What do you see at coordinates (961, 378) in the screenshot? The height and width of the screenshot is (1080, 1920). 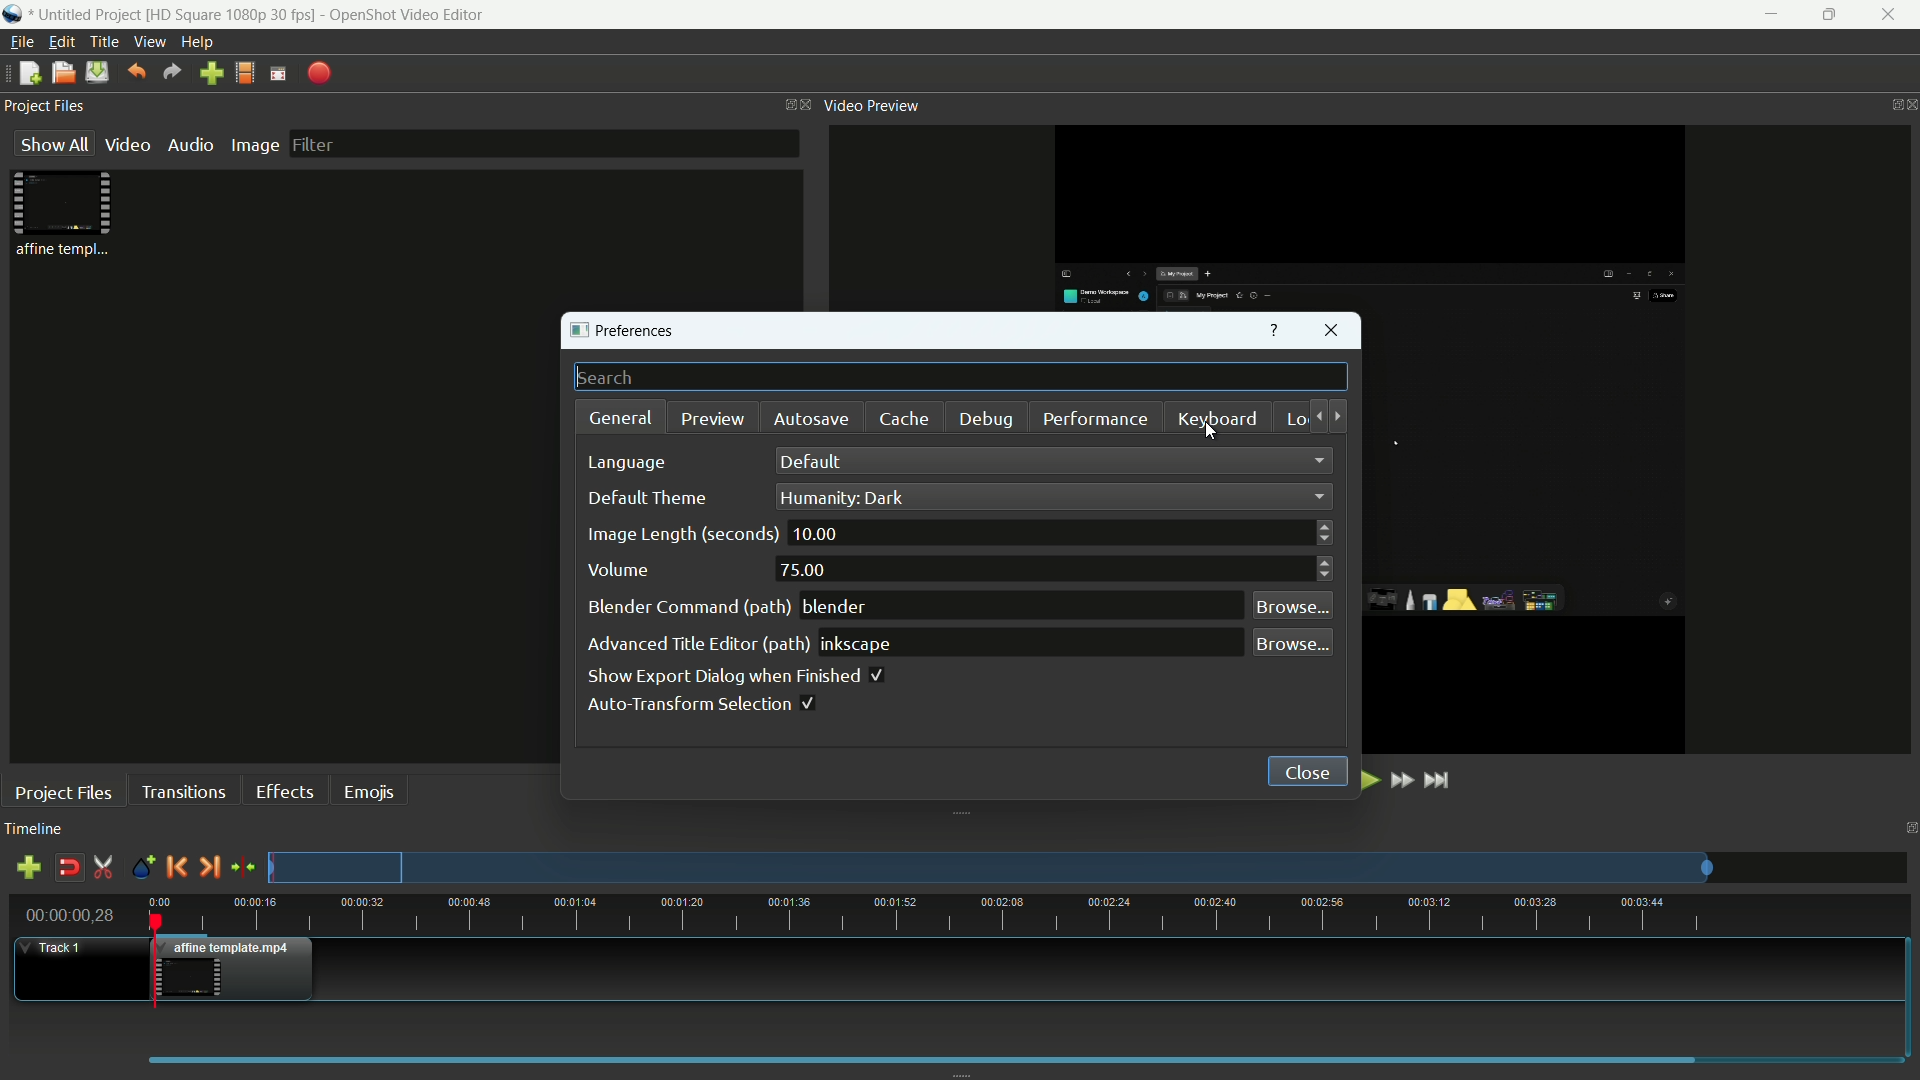 I see `search bar` at bounding box center [961, 378].